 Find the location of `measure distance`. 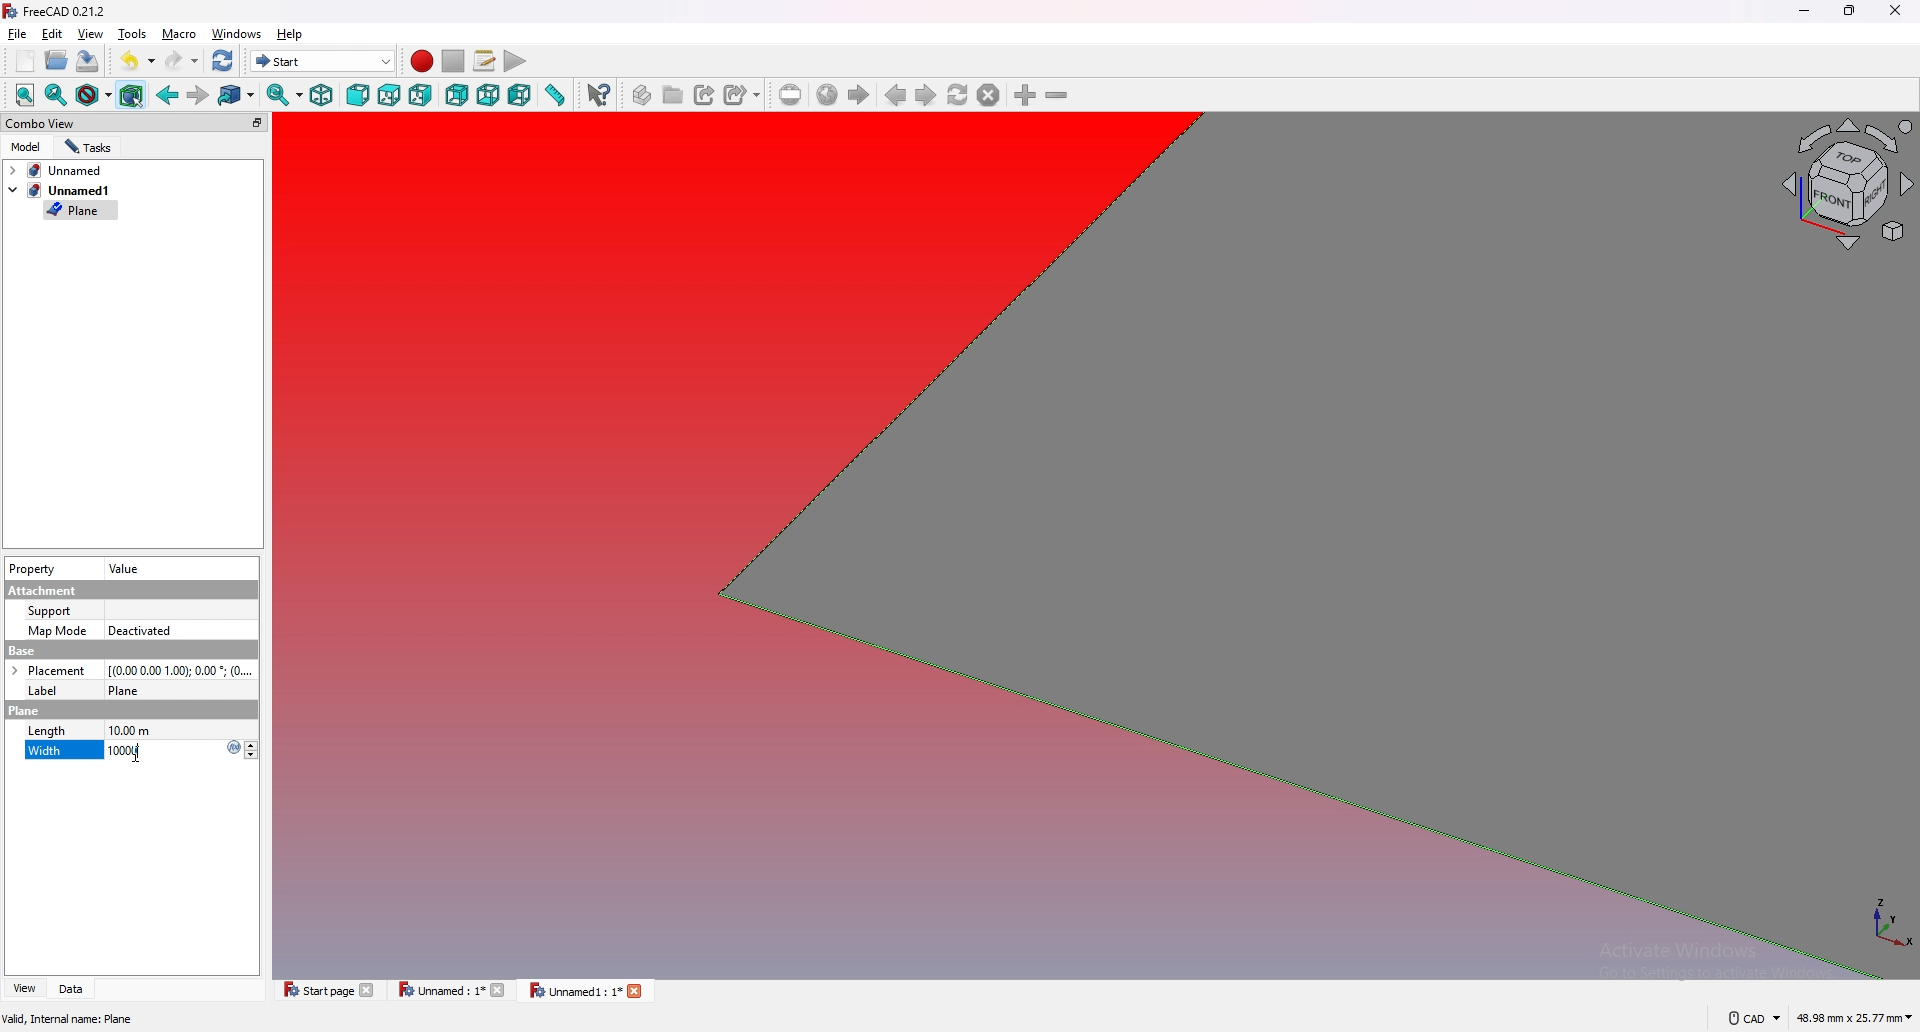

measure distance is located at coordinates (554, 94).